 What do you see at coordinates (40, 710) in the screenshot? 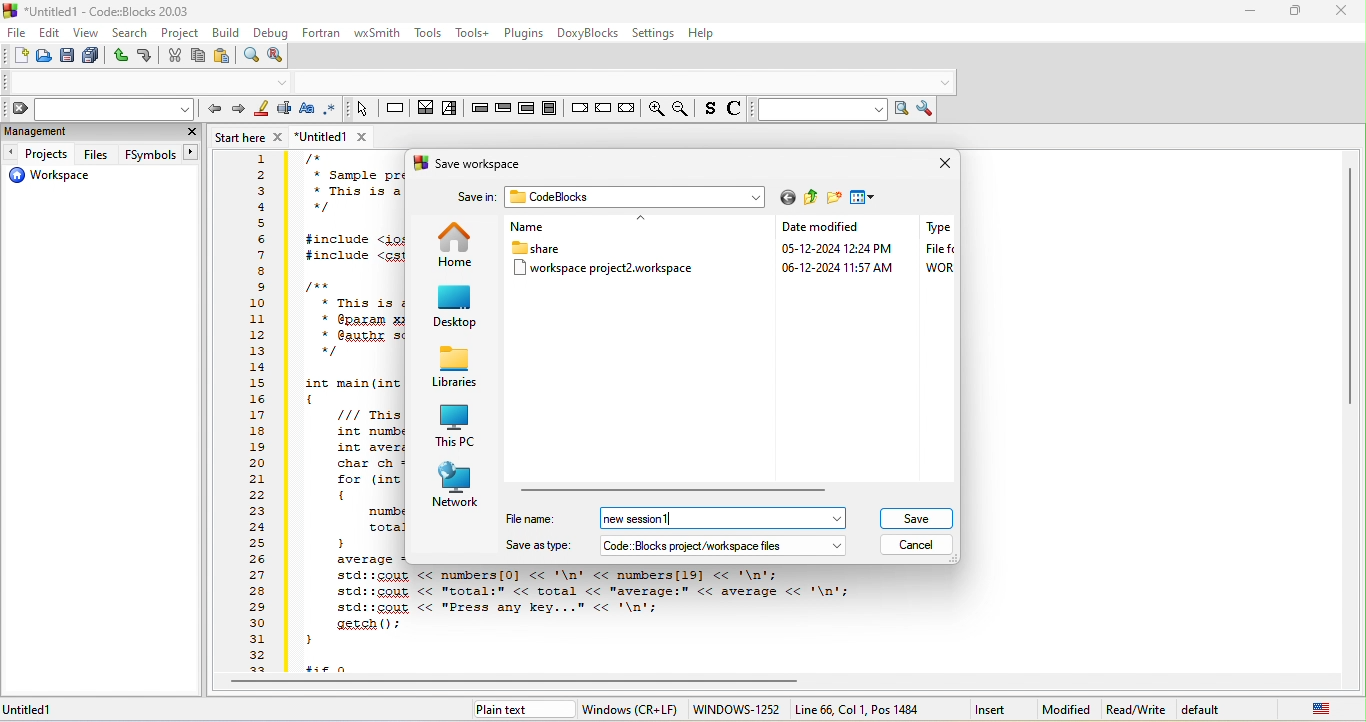
I see `untitled 1` at bounding box center [40, 710].